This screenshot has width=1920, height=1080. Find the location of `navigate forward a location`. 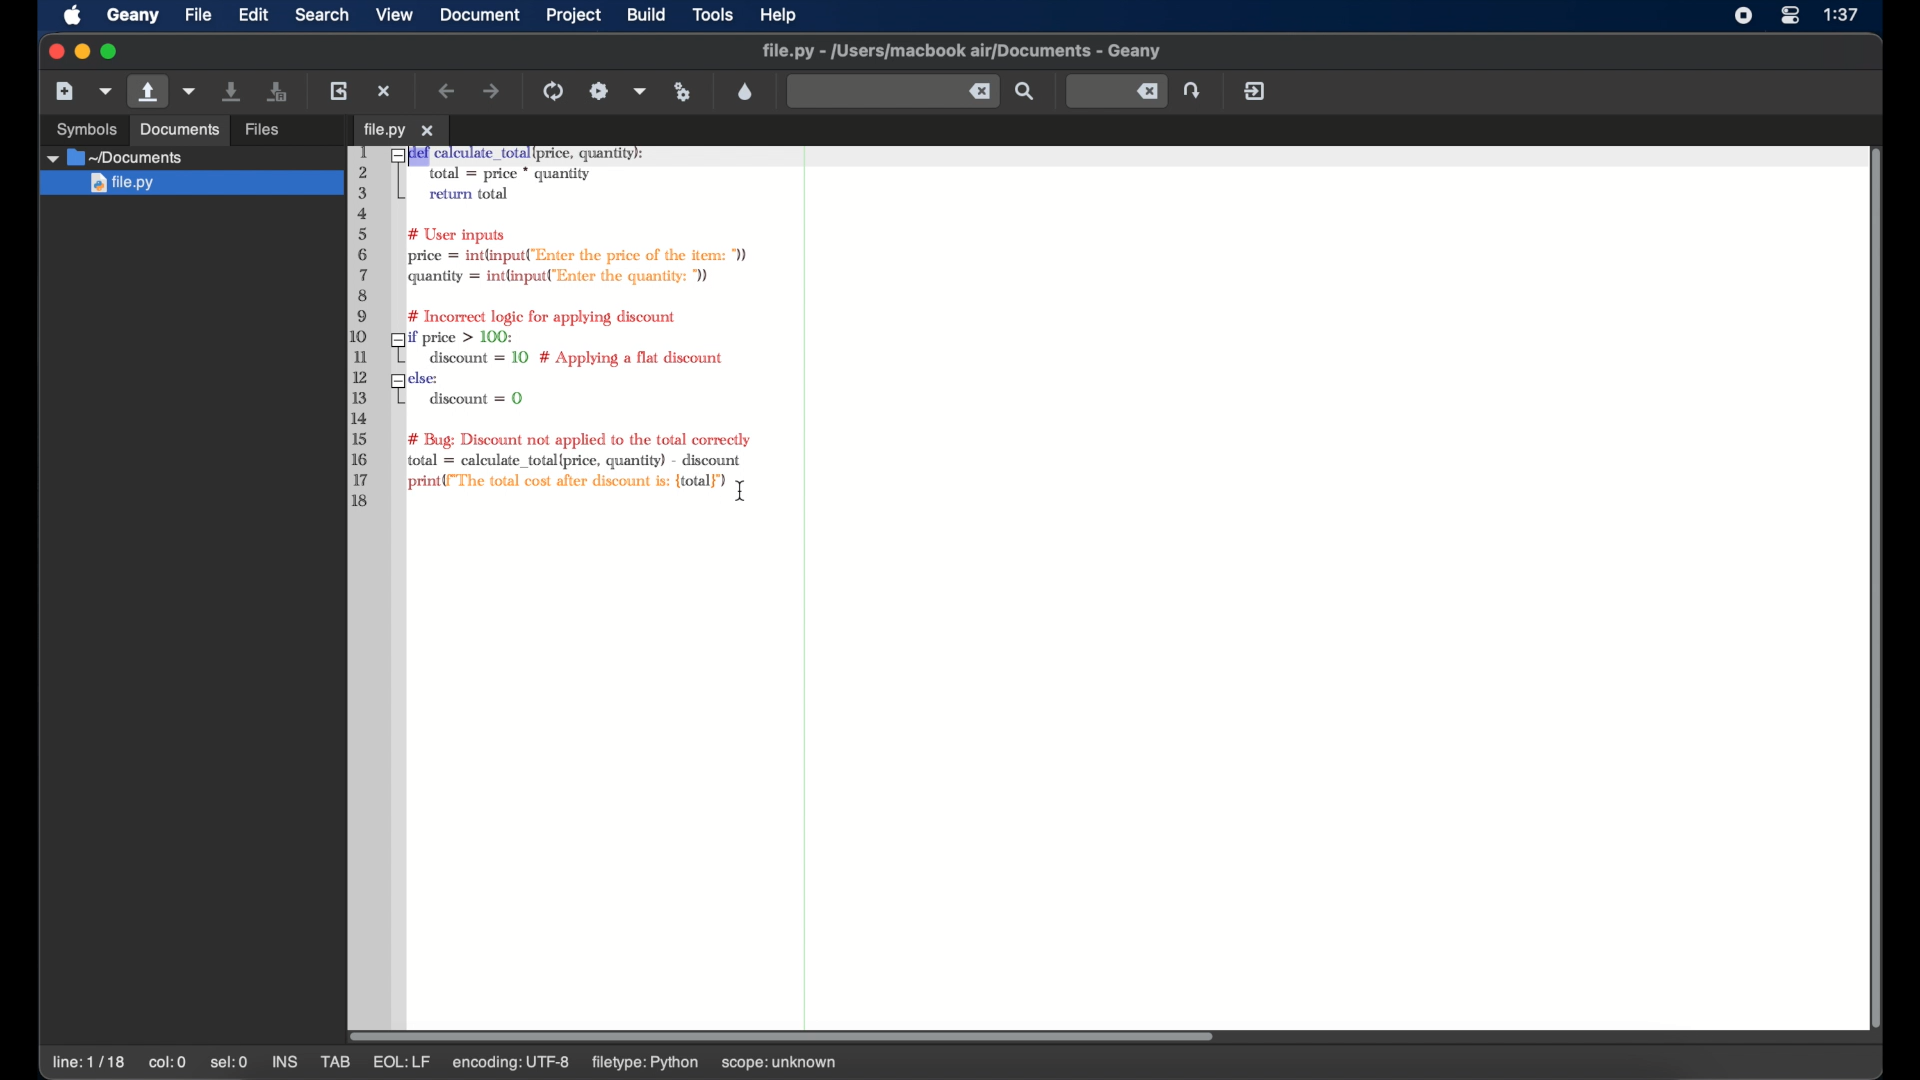

navigate forward a location is located at coordinates (492, 91).